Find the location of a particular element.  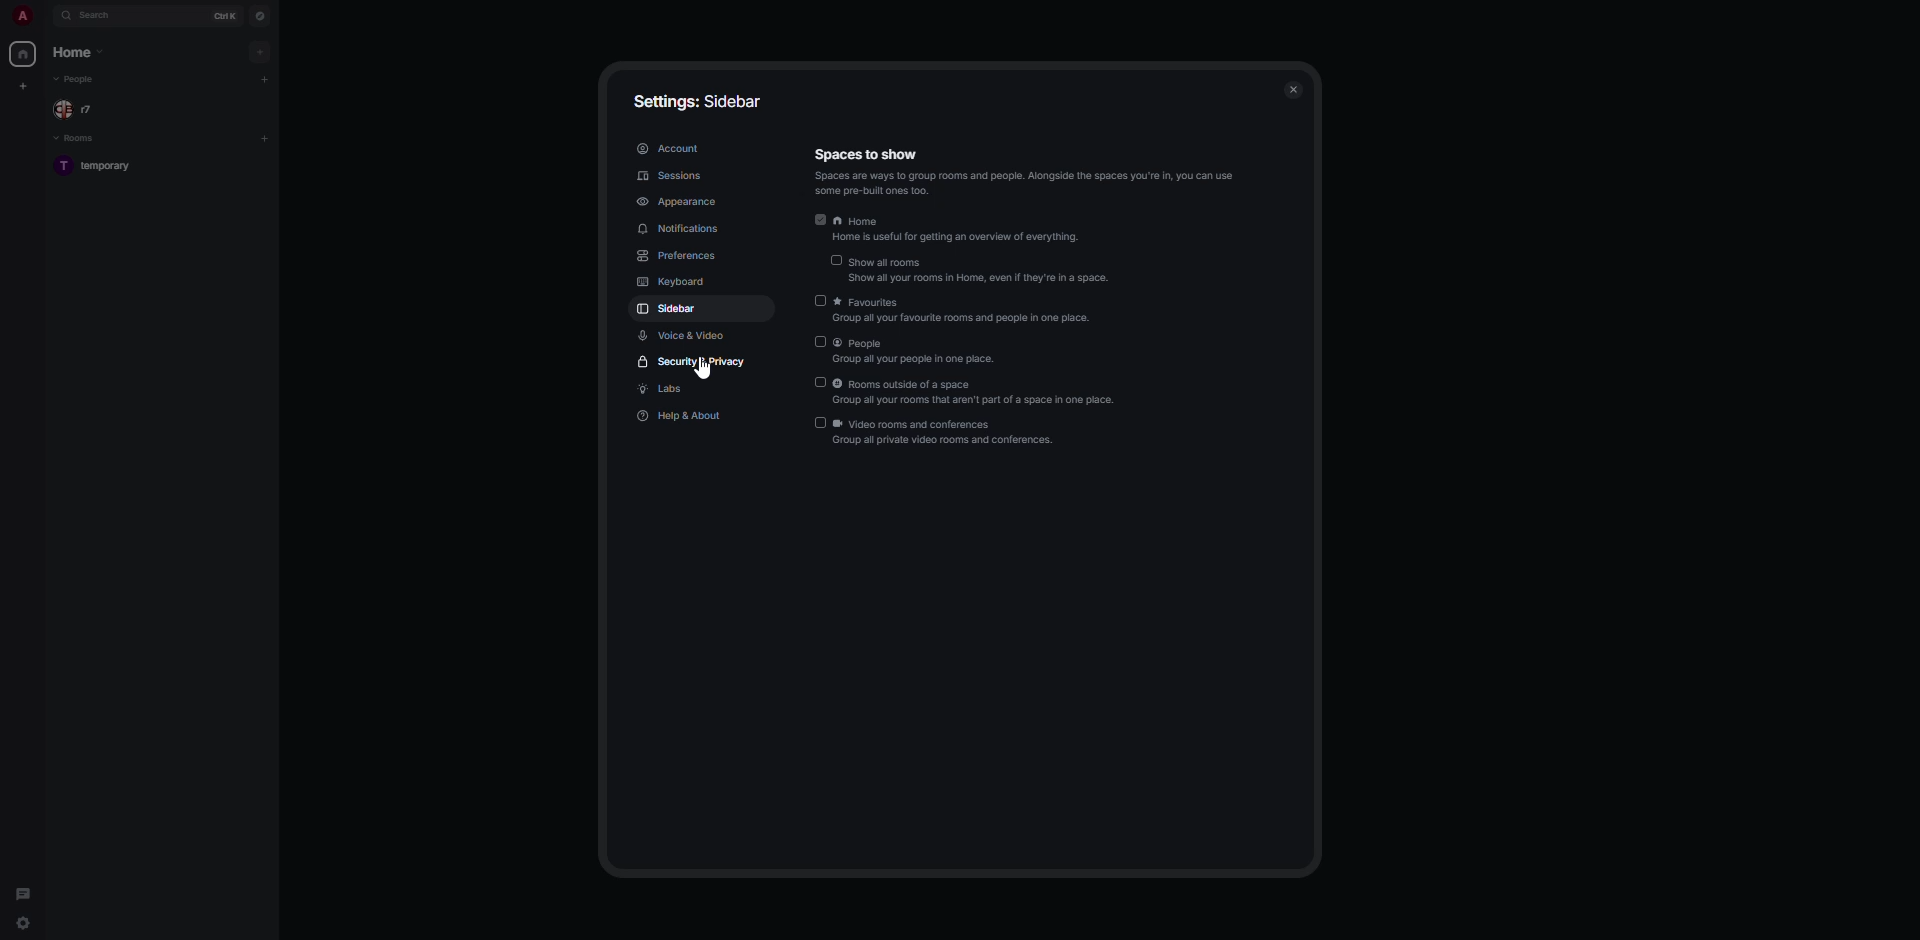

add is located at coordinates (266, 138).